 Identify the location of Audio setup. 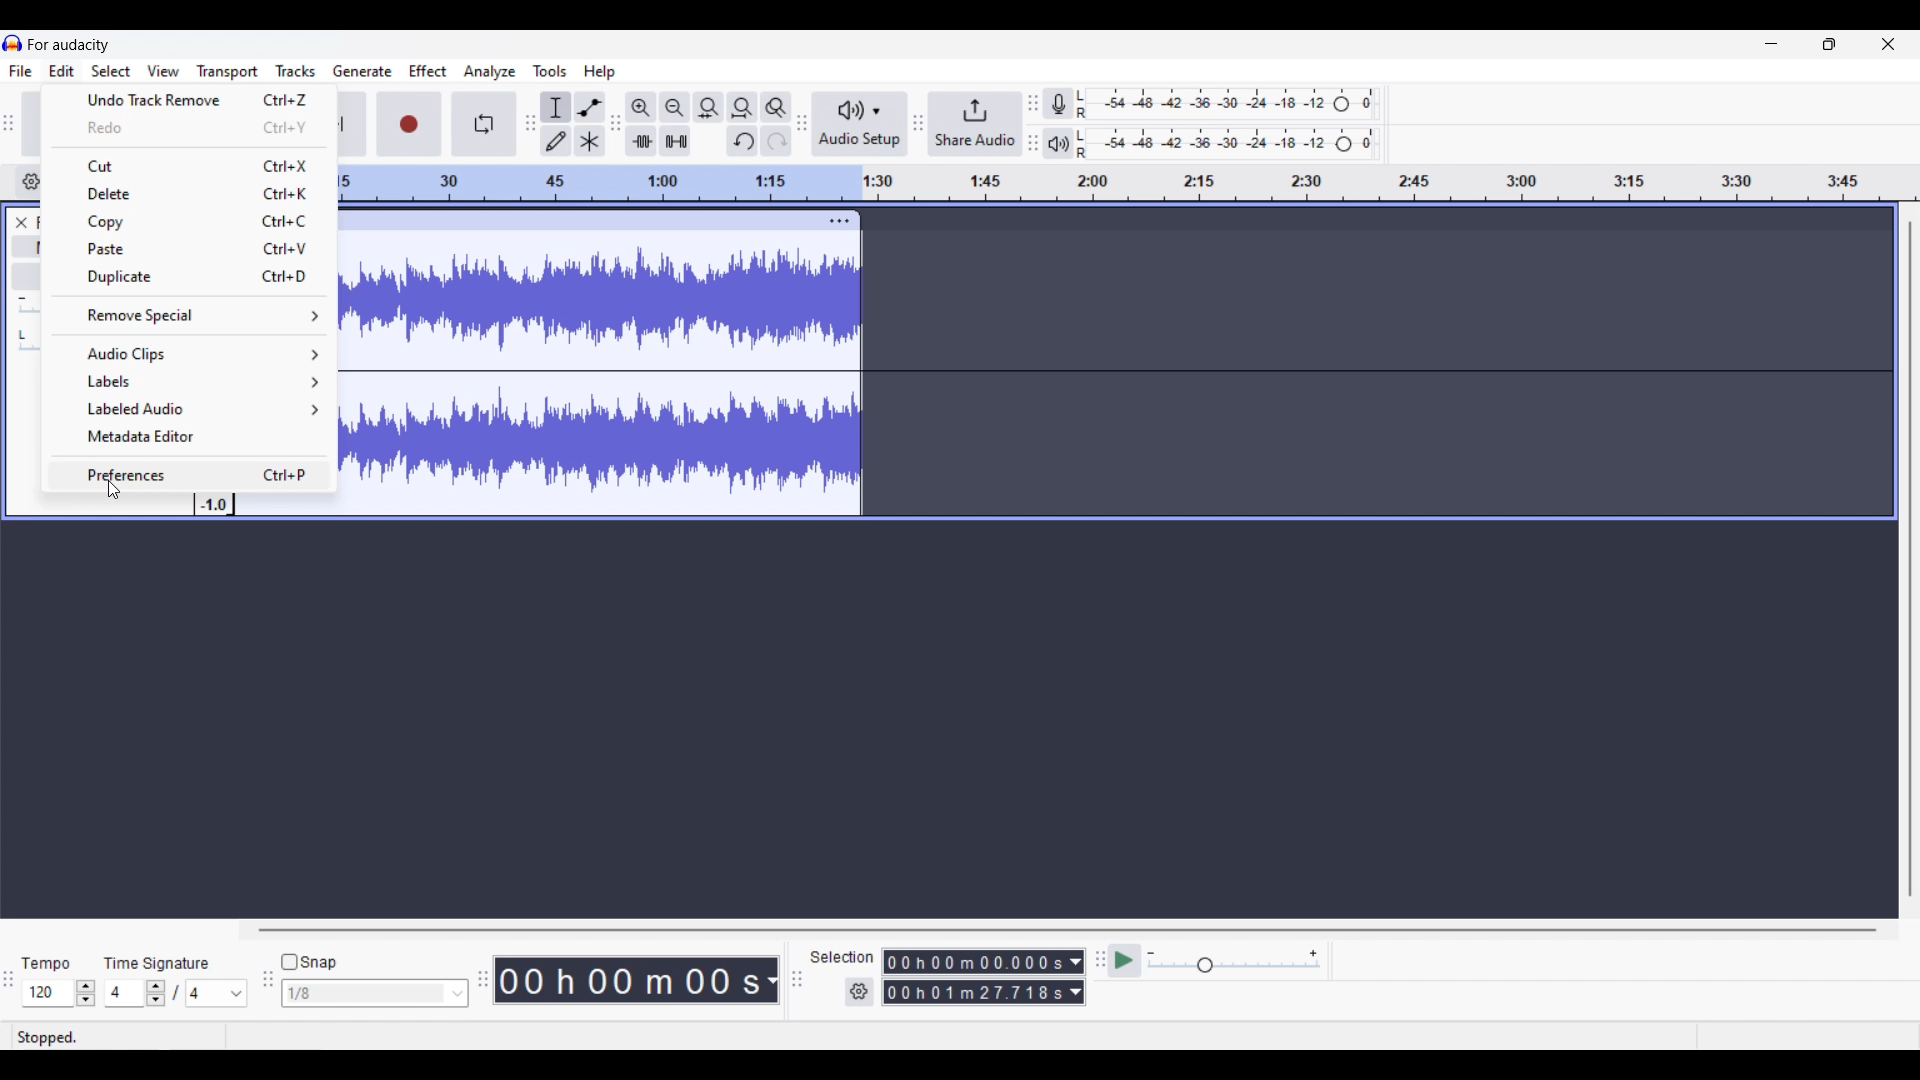
(859, 124).